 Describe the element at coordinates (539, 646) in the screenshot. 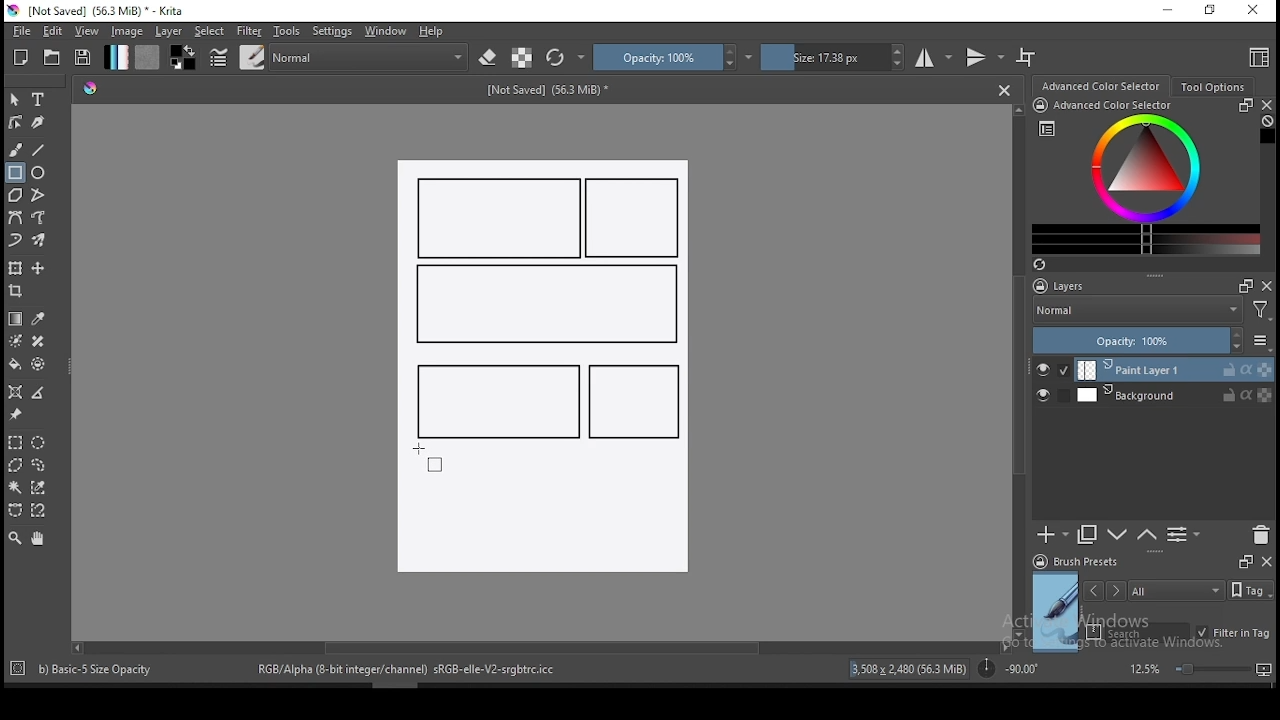

I see `scroll bar` at that location.